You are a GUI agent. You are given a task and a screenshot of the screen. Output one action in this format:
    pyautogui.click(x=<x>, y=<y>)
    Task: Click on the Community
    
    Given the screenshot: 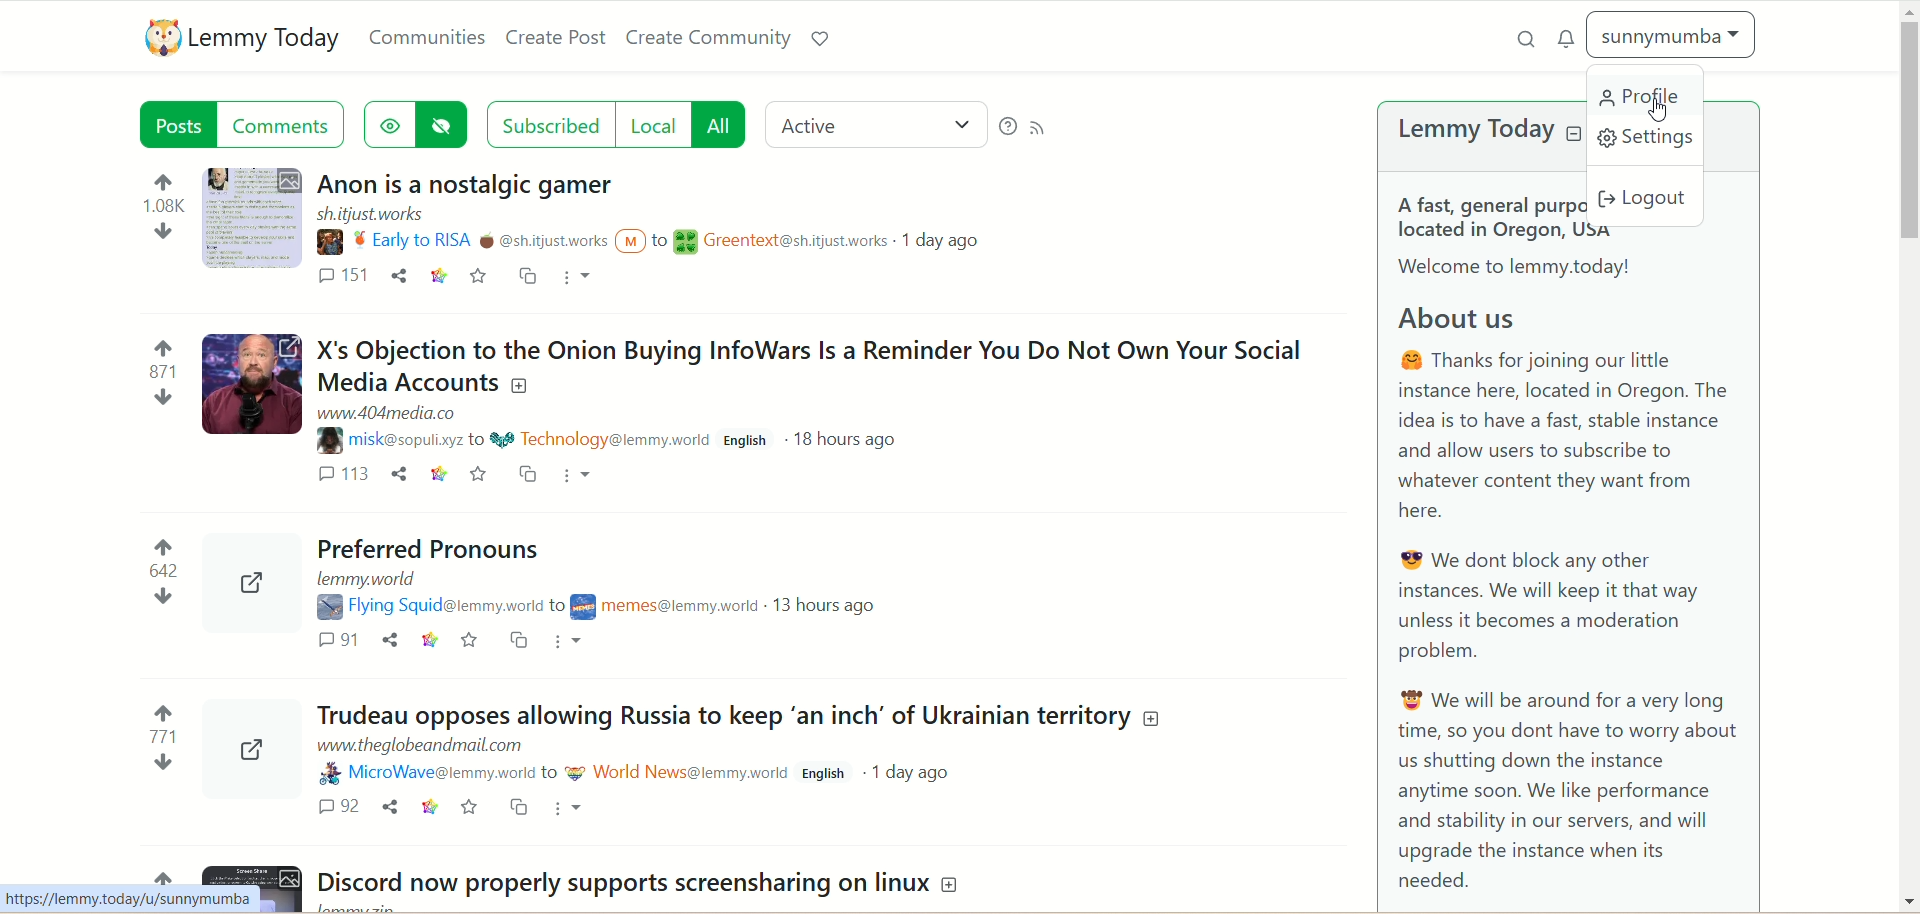 What is the action you would take?
    pyautogui.click(x=600, y=439)
    